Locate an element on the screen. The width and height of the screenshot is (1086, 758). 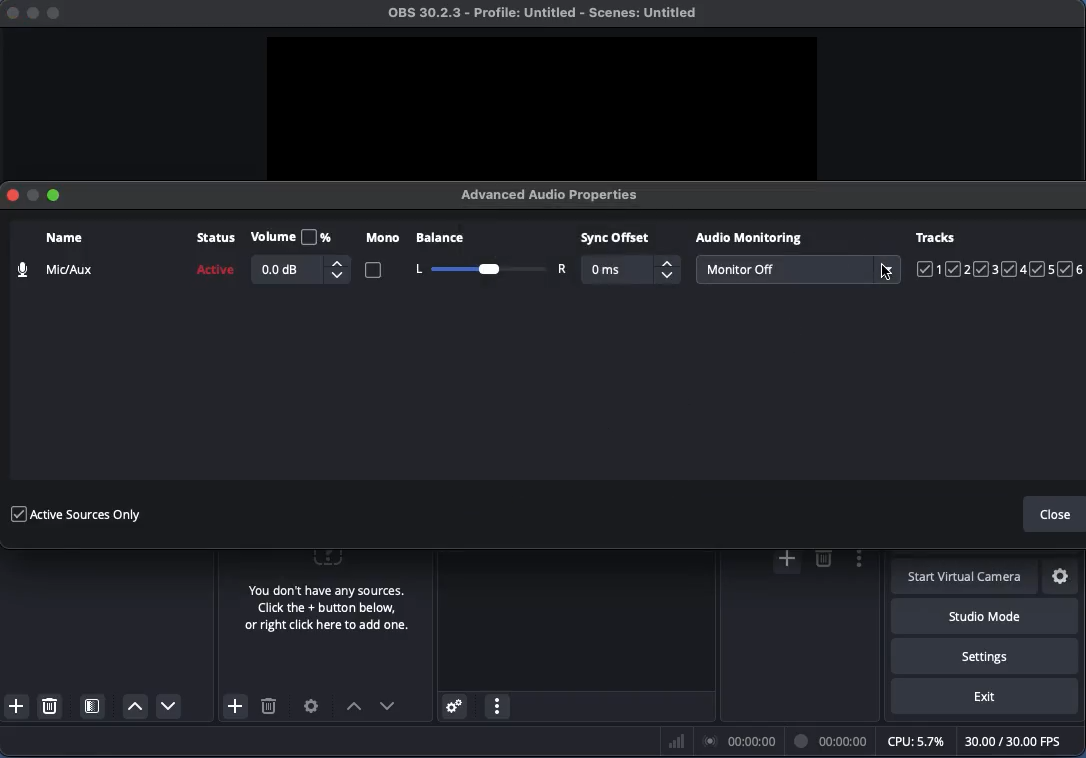
Braodcast is located at coordinates (740, 742).